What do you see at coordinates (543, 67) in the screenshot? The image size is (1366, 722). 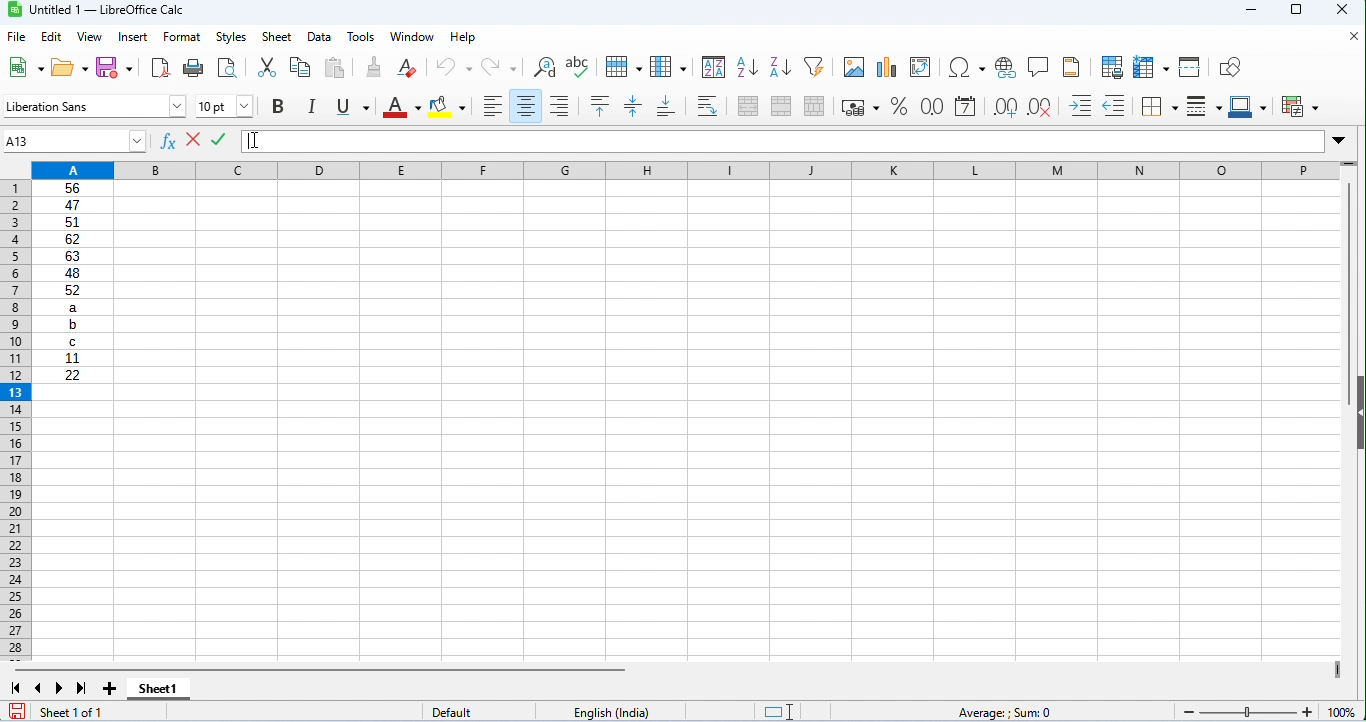 I see `find and replace` at bounding box center [543, 67].